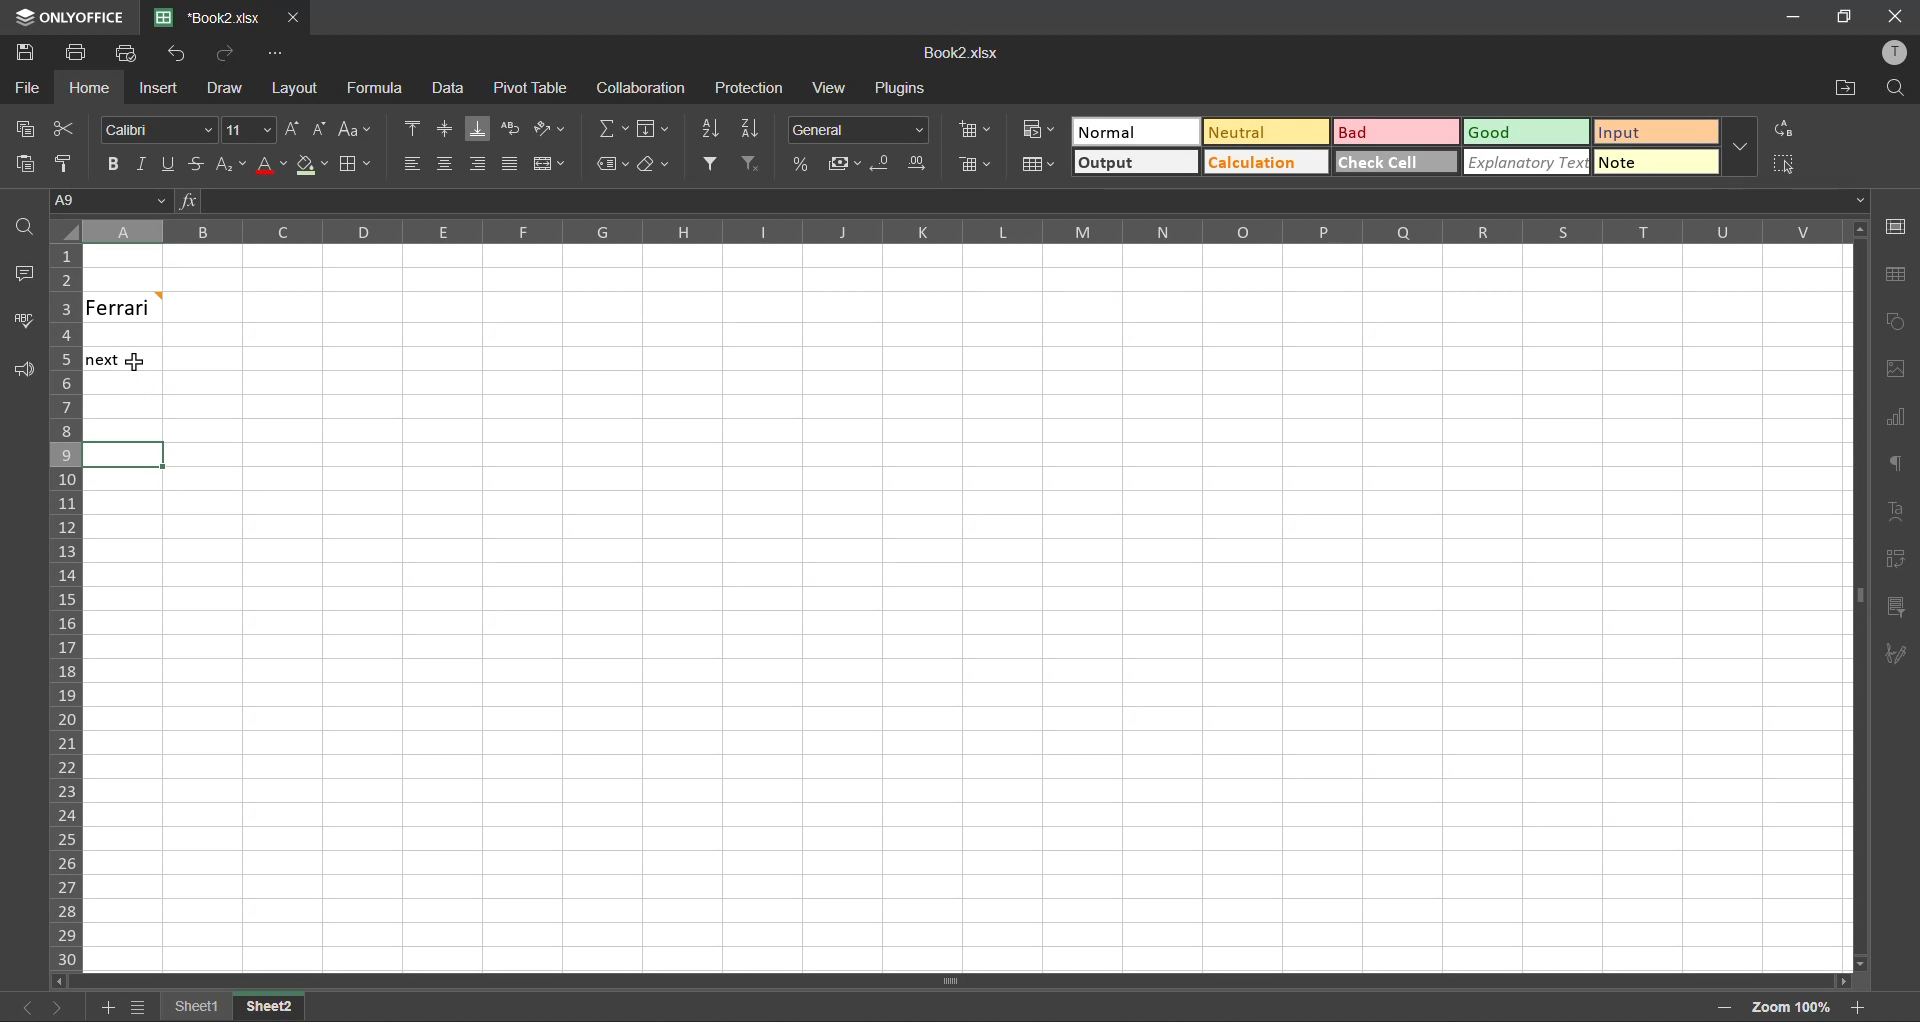  What do you see at coordinates (920, 162) in the screenshot?
I see `increase decimal` at bounding box center [920, 162].